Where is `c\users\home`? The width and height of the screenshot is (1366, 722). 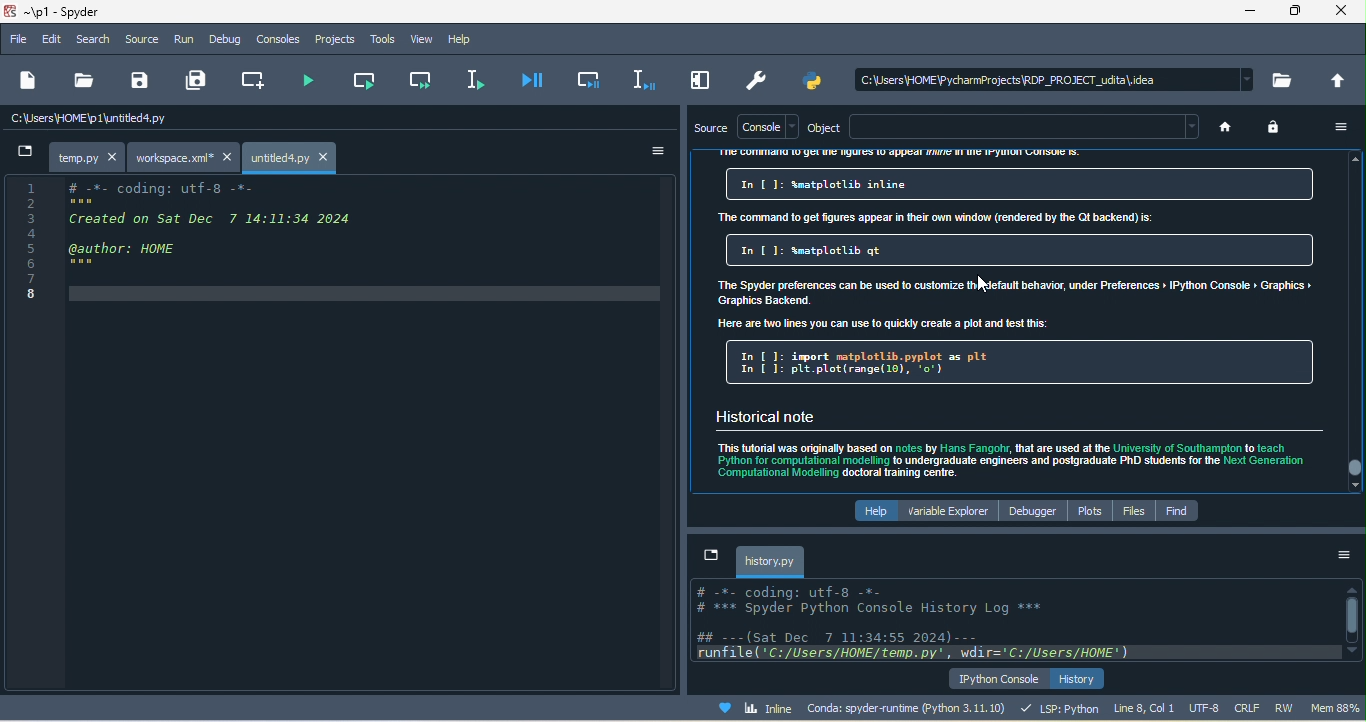
c\users\home is located at coordinates (1055, 76).